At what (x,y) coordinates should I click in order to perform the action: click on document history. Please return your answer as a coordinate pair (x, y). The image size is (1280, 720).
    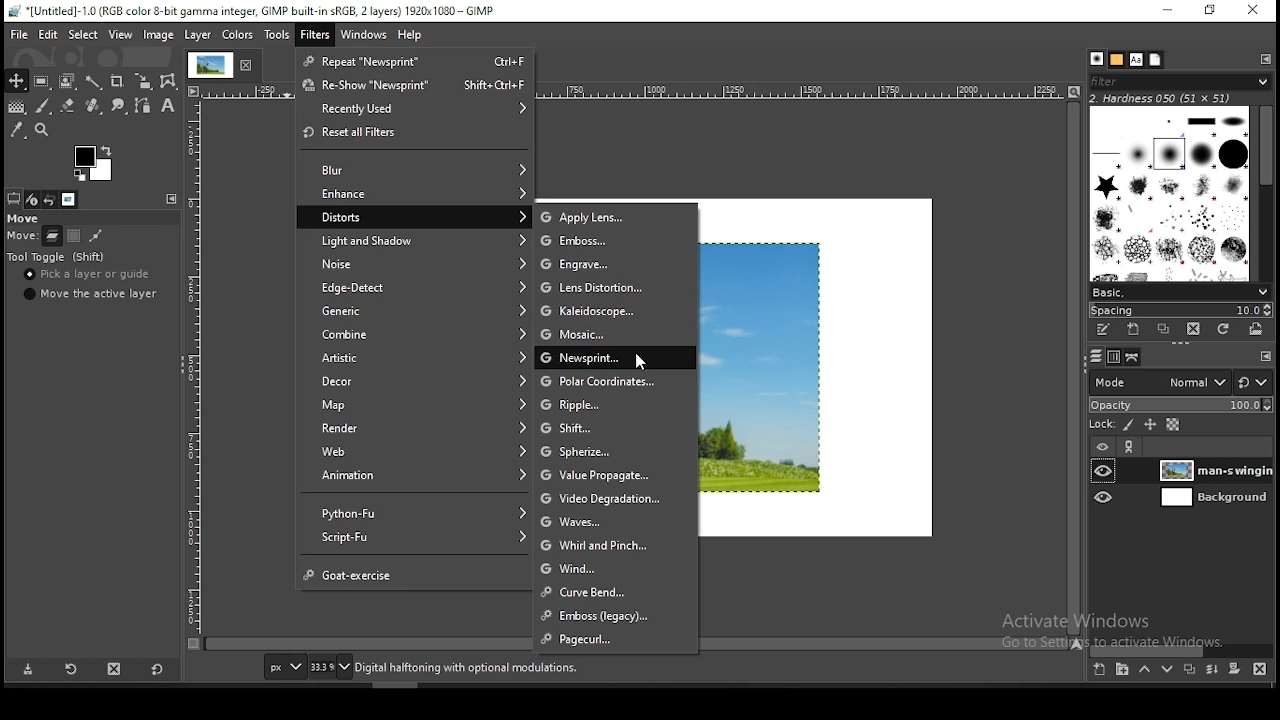
    Looking at the image, I should click on (1155, 60).